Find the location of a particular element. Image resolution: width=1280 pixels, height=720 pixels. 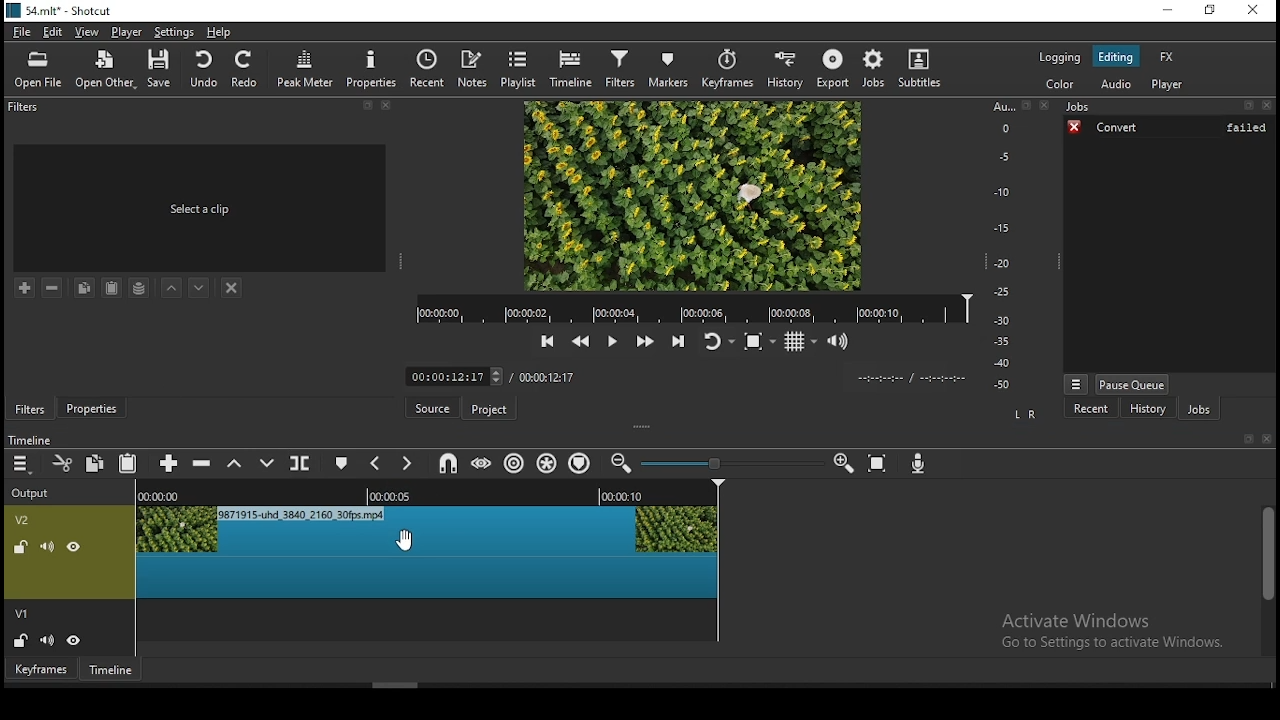

timeline is located at coordinates (32, 441).